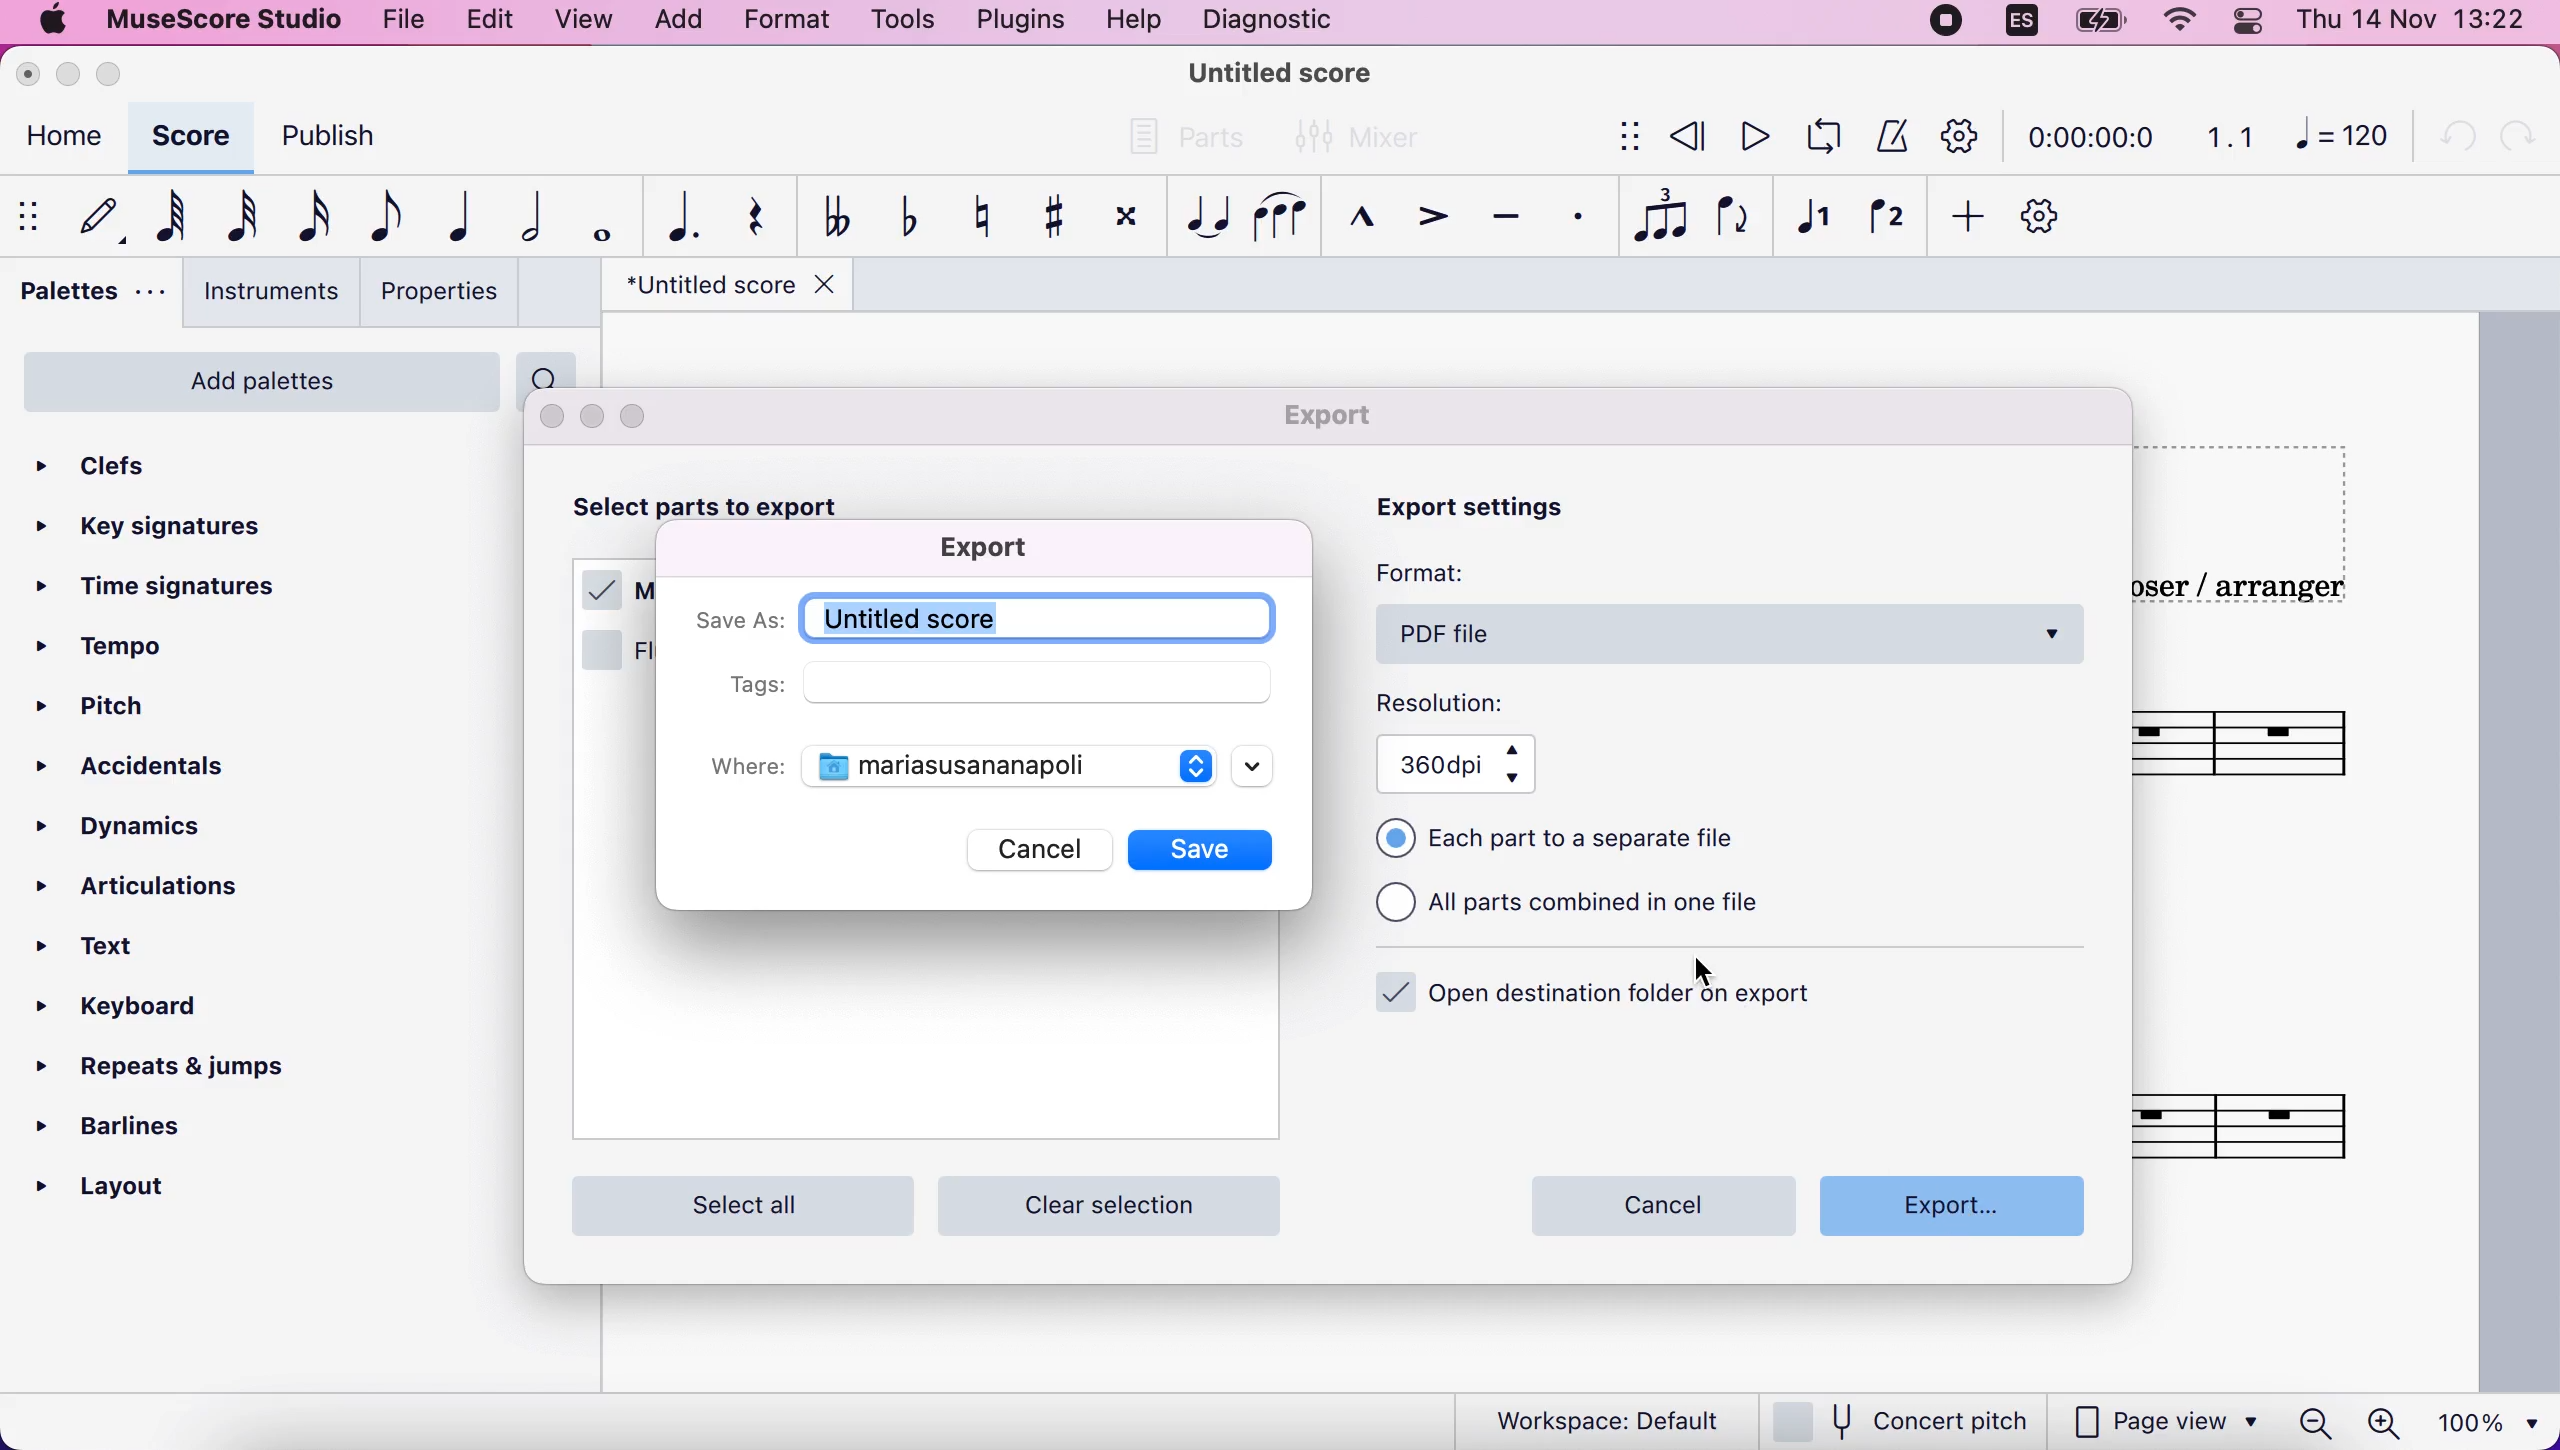  I want to click on mac logo, so click(51, 23).